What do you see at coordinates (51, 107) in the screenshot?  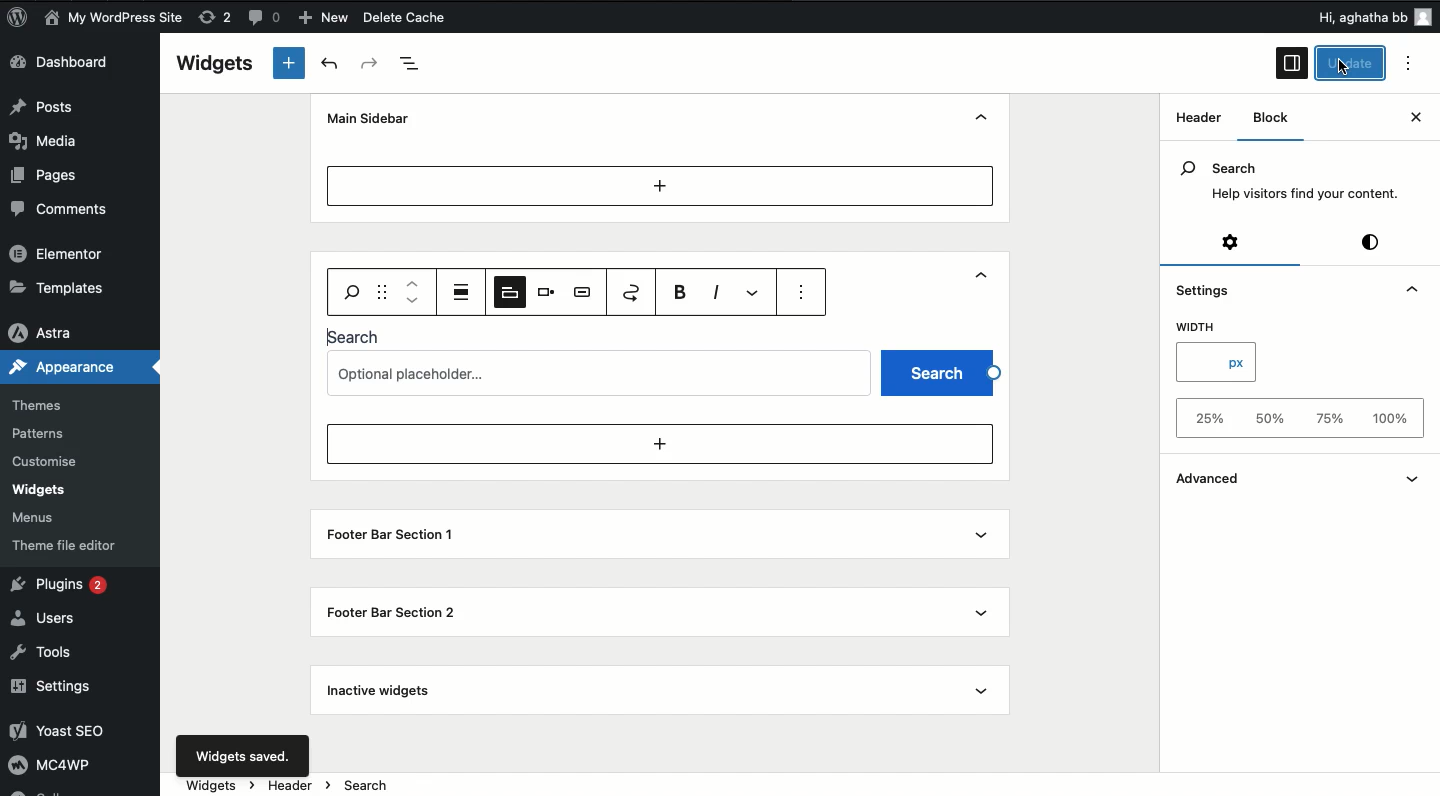 I see `Posts` at bounding box center [51, 107].